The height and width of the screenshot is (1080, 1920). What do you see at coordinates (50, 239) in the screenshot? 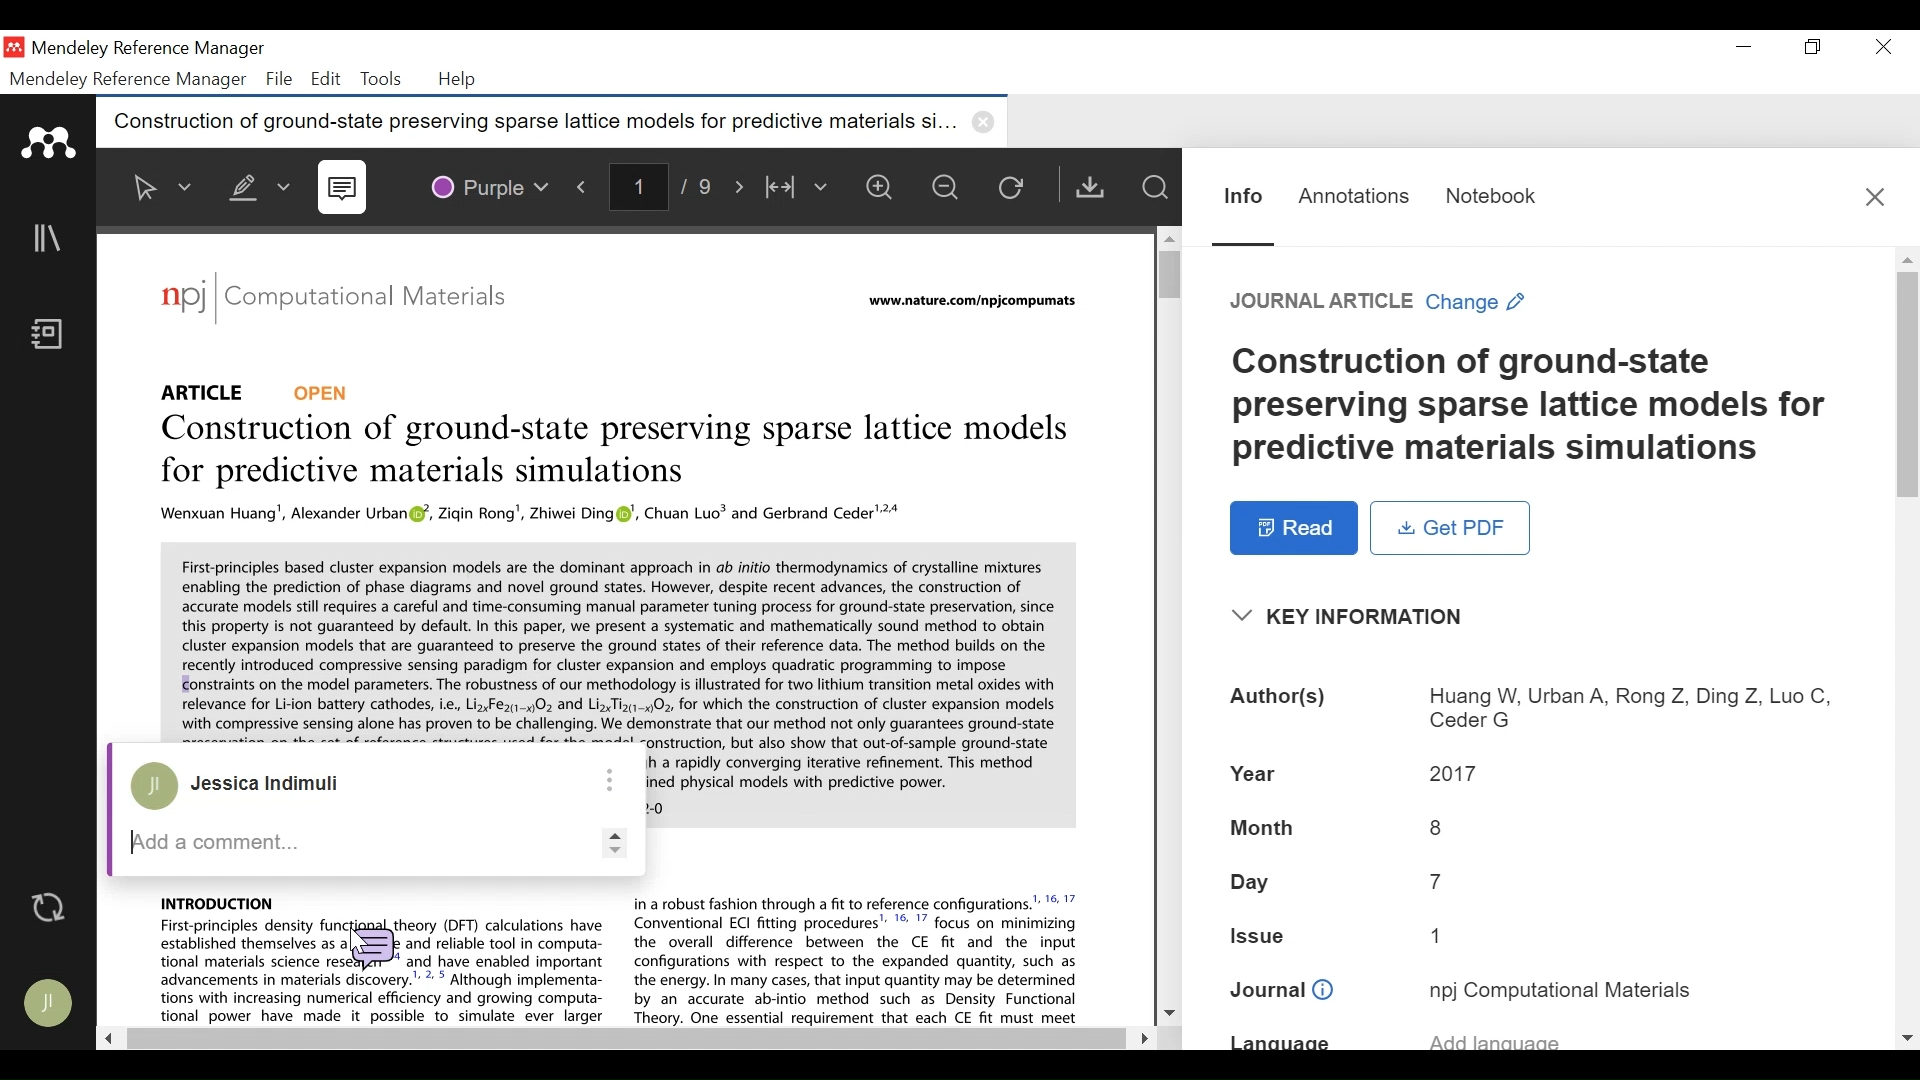
I see `Library` at bounding box center [50, 239].